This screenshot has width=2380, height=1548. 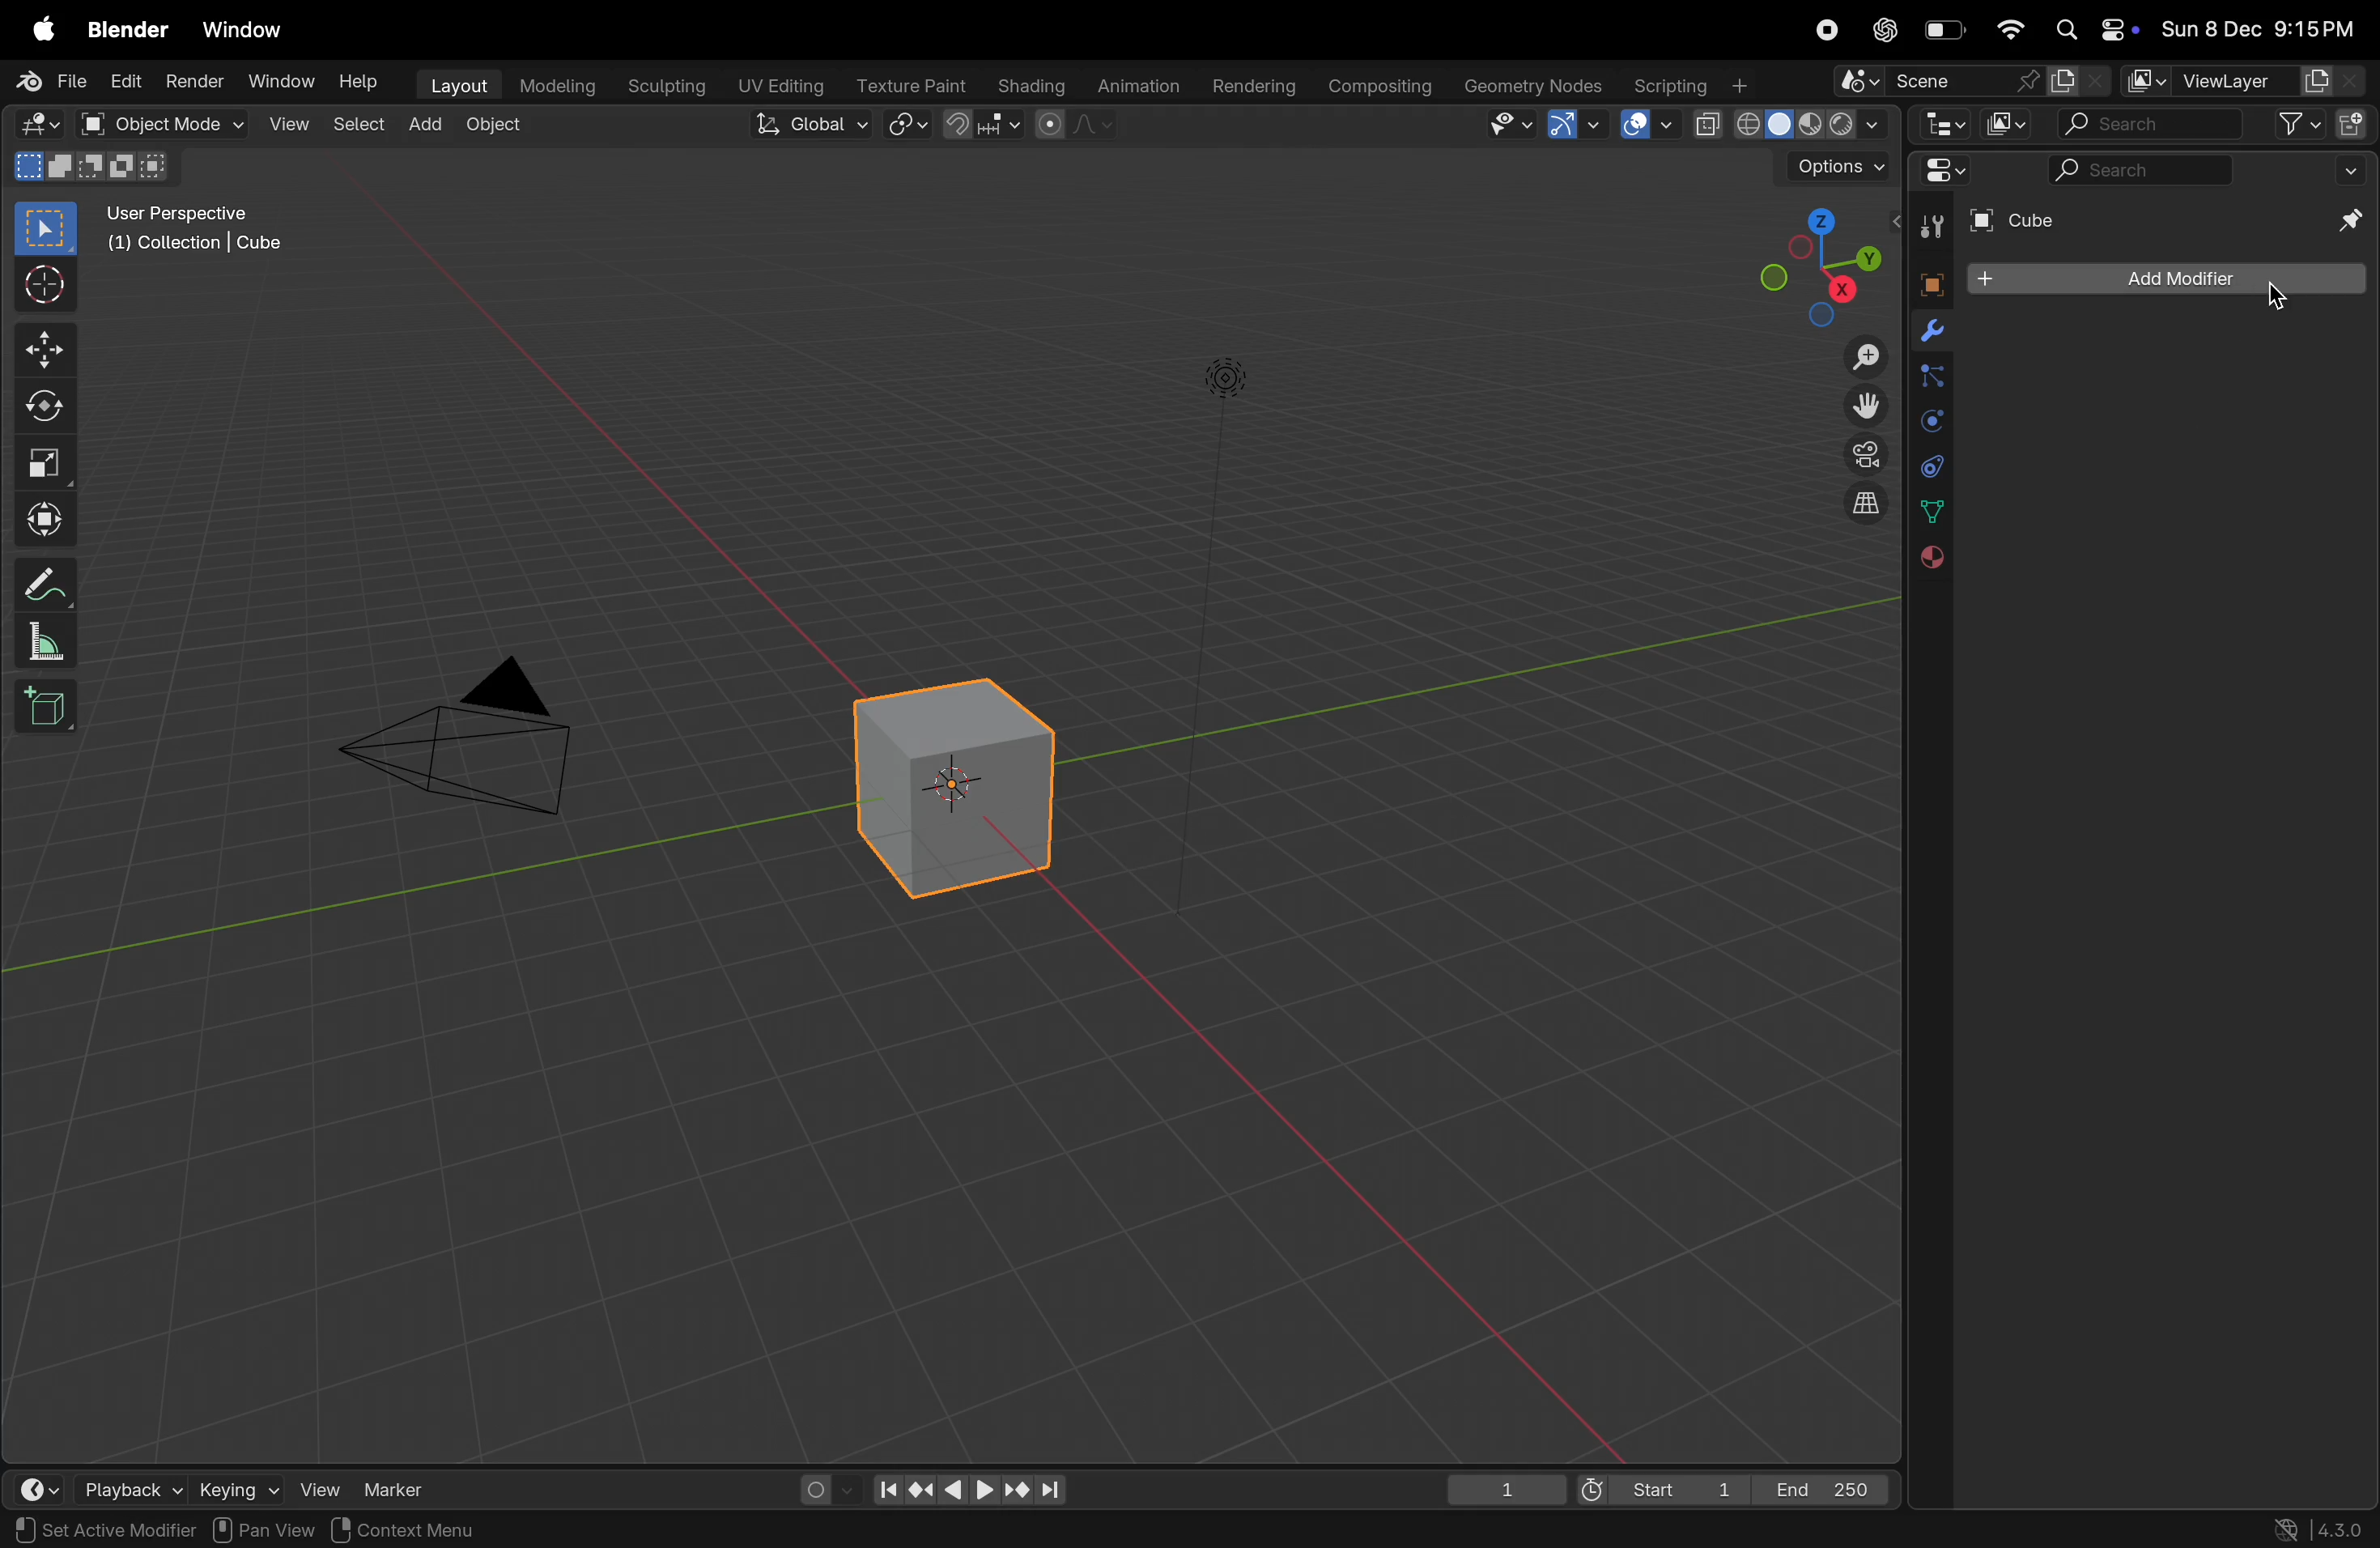 I want to click on view points, so click(x=1817, y=263).